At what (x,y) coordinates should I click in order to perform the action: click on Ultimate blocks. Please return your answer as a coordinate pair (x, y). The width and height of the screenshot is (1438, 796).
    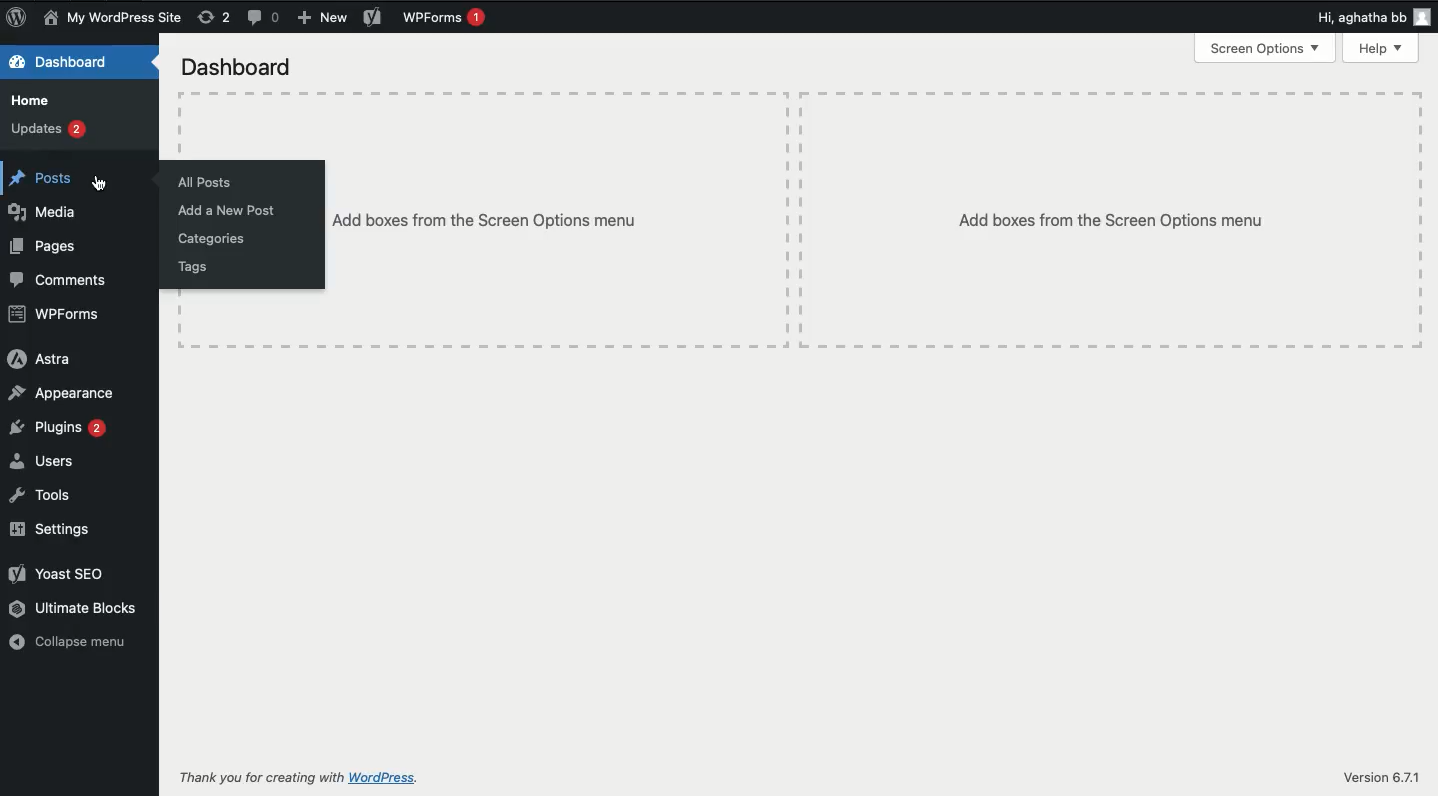
    Looking at the image, I should click on (73, 609).